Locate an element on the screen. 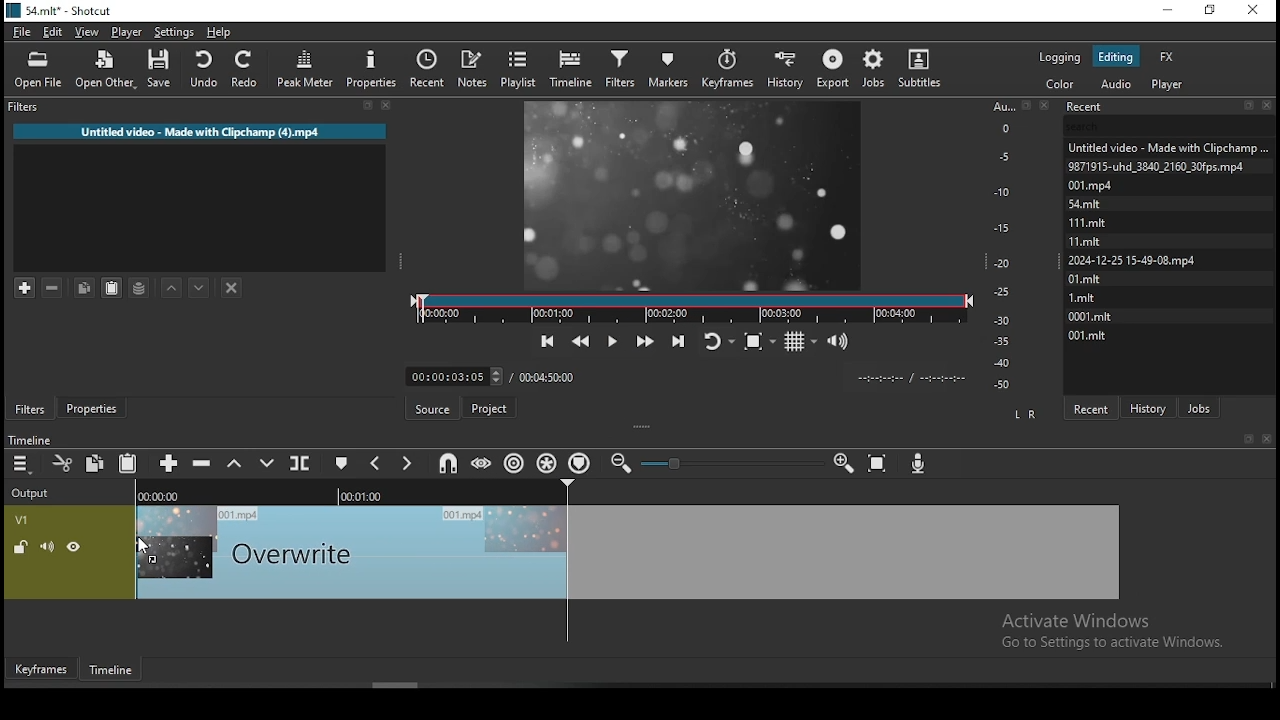 This screenshot has height=720, width=1280. previous marker is located at coordinates (377, 465).